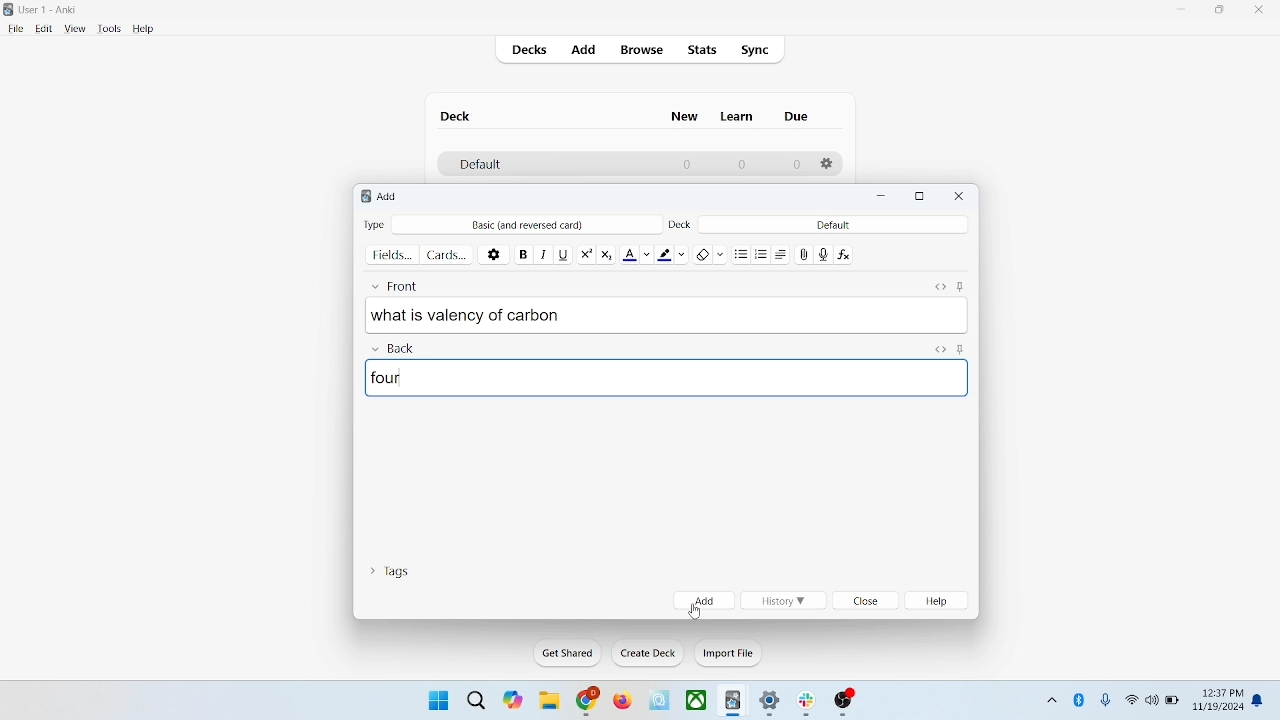 The image size is (1280, 720). I want to click on ordered list, so click(764, 255).